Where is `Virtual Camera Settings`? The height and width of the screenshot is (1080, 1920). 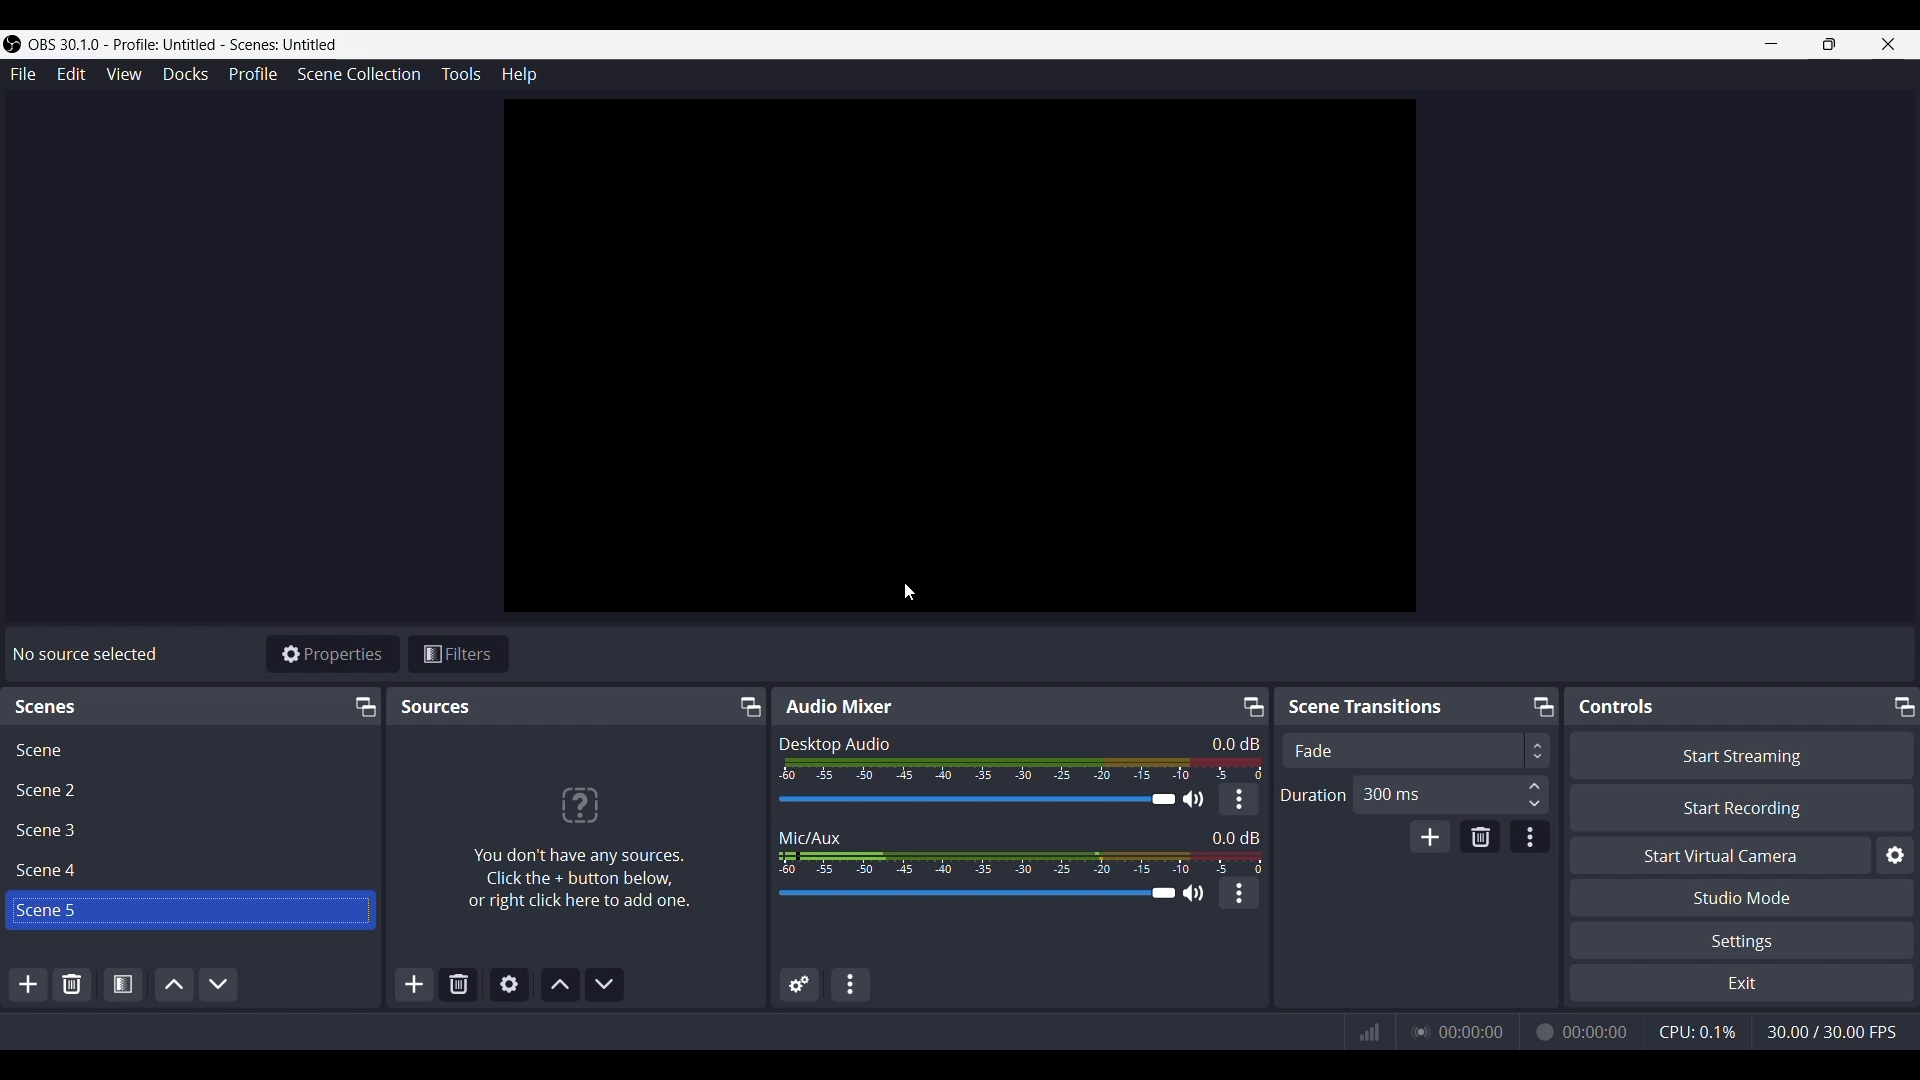 Virtual Camera Settings is located at coordinates (1895, 854).